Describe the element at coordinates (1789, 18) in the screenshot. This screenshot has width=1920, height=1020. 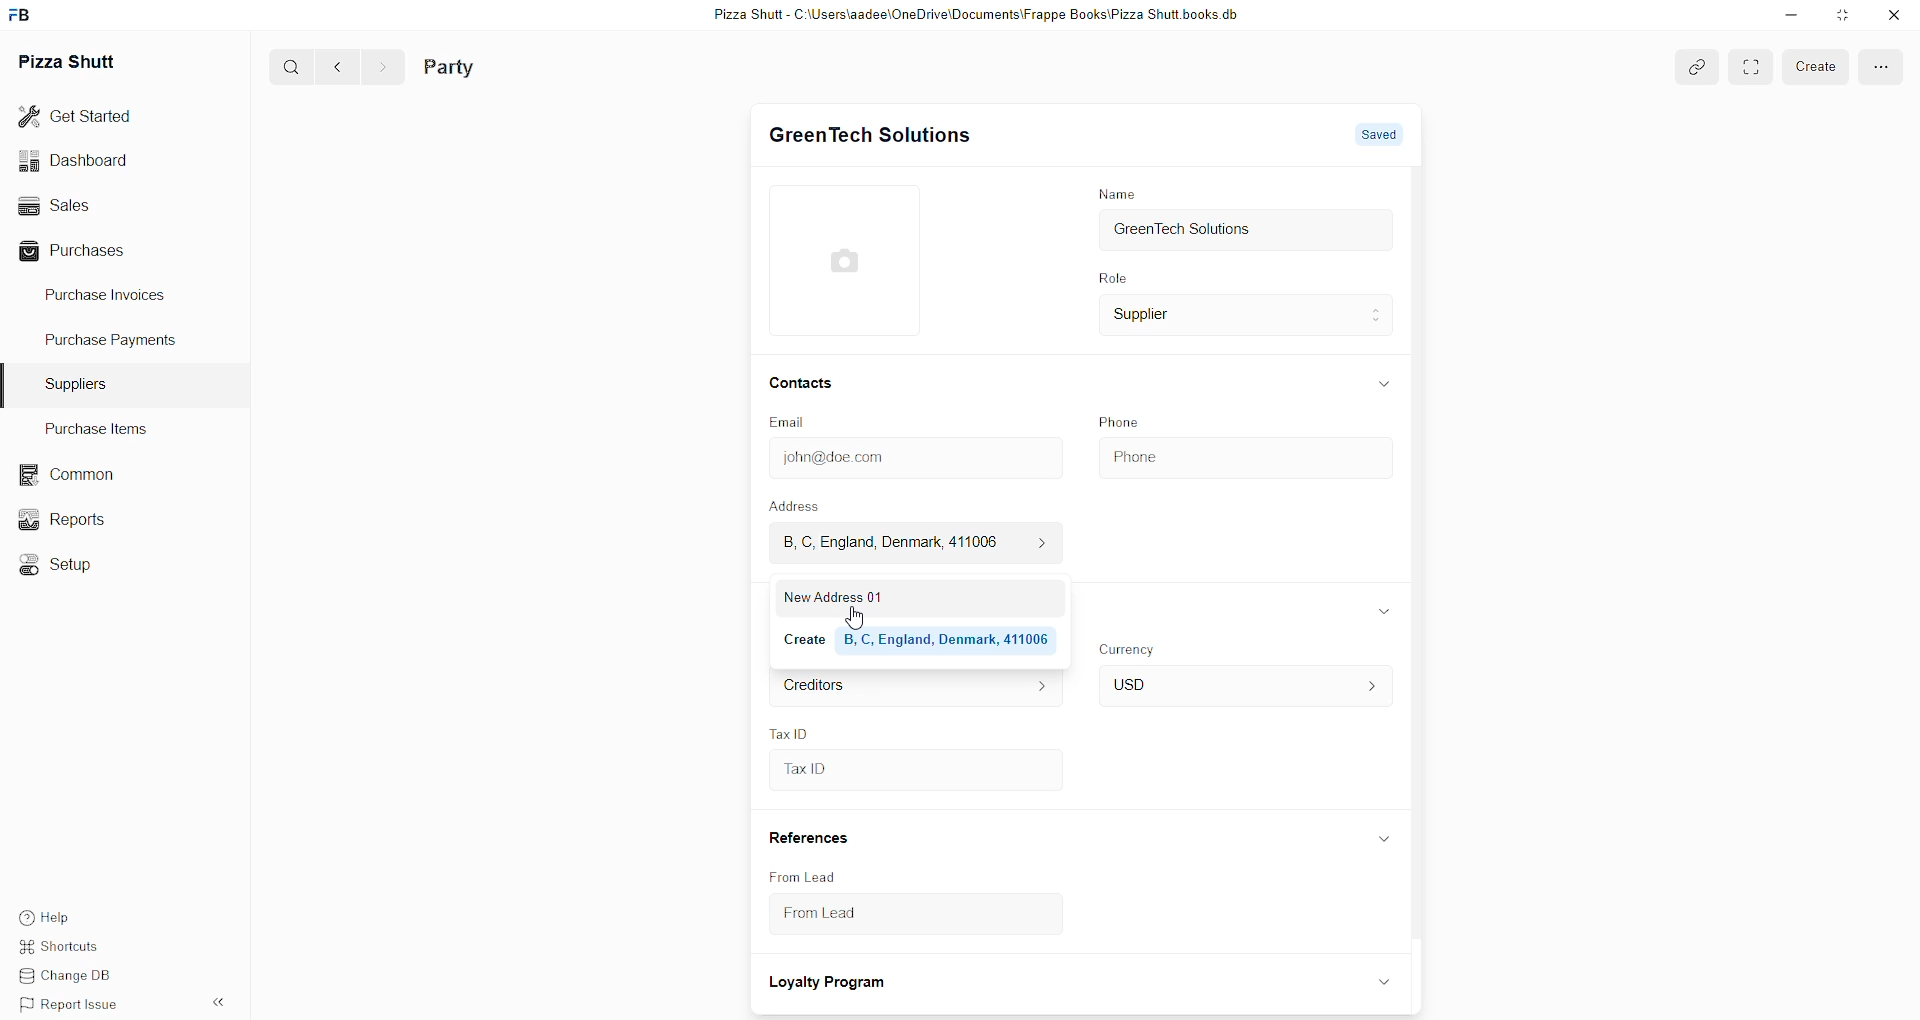
I see `minimize` at that location.